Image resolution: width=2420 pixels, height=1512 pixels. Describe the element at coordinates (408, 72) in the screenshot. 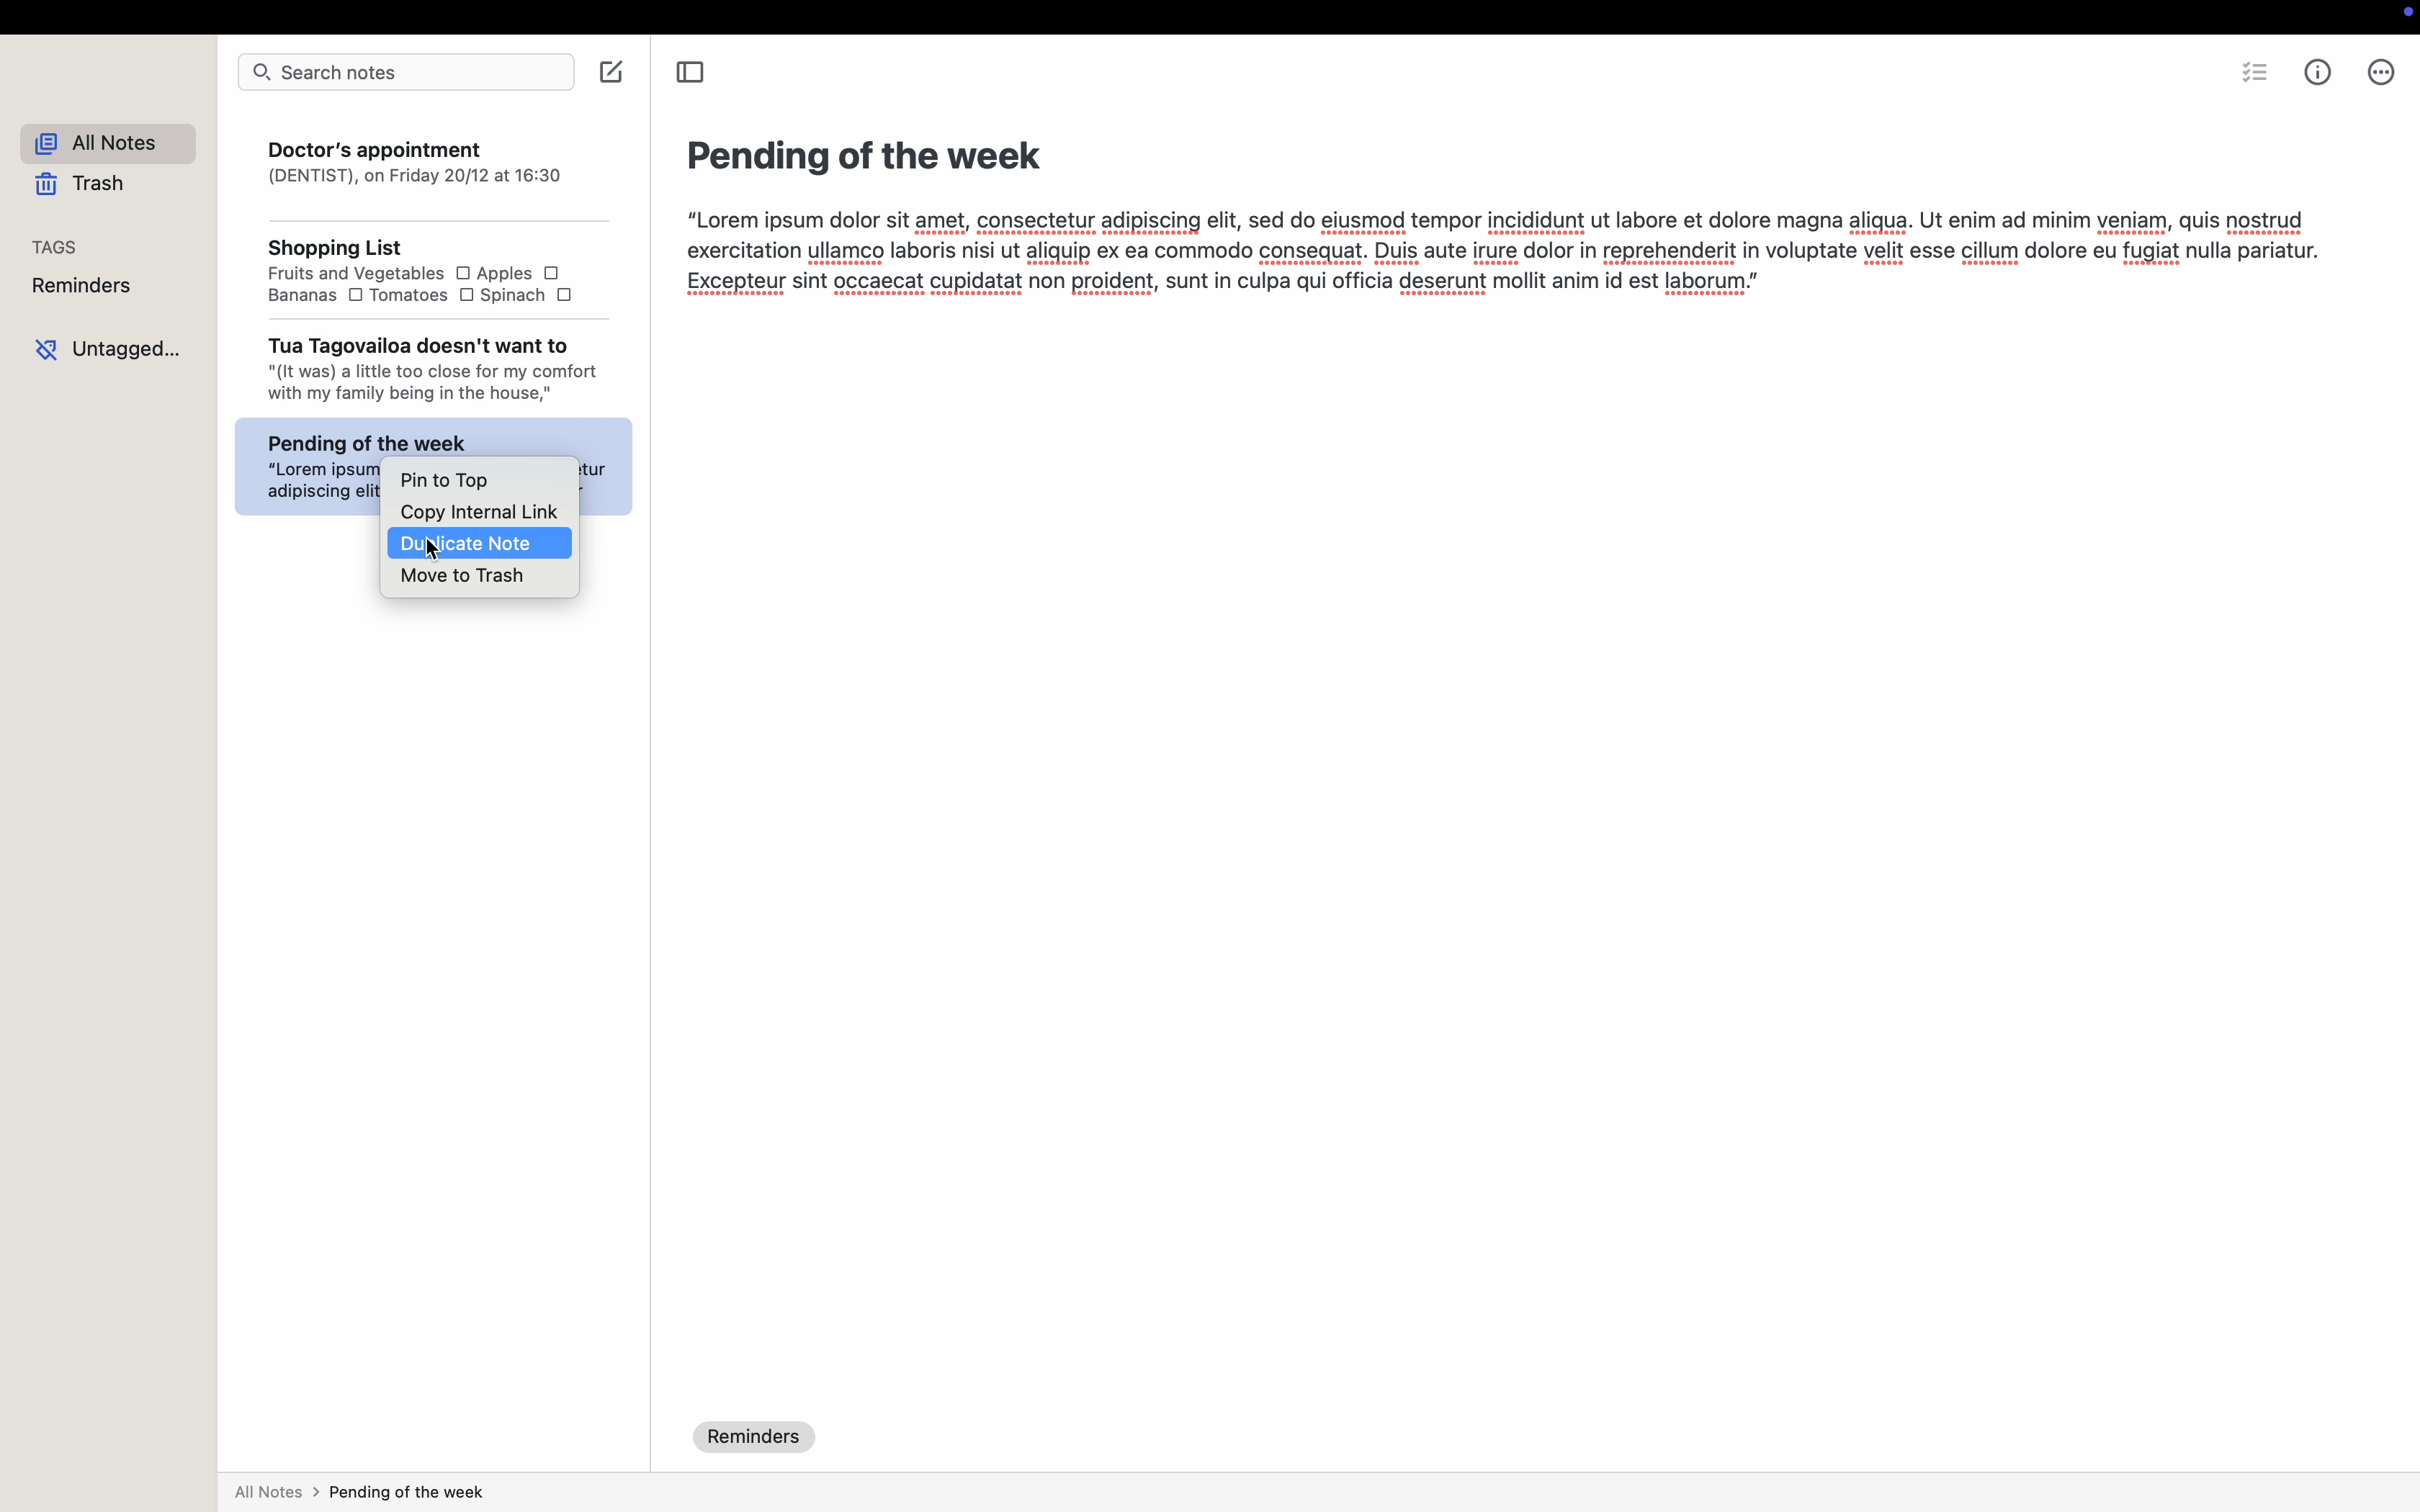

I see `search notes` at that location.